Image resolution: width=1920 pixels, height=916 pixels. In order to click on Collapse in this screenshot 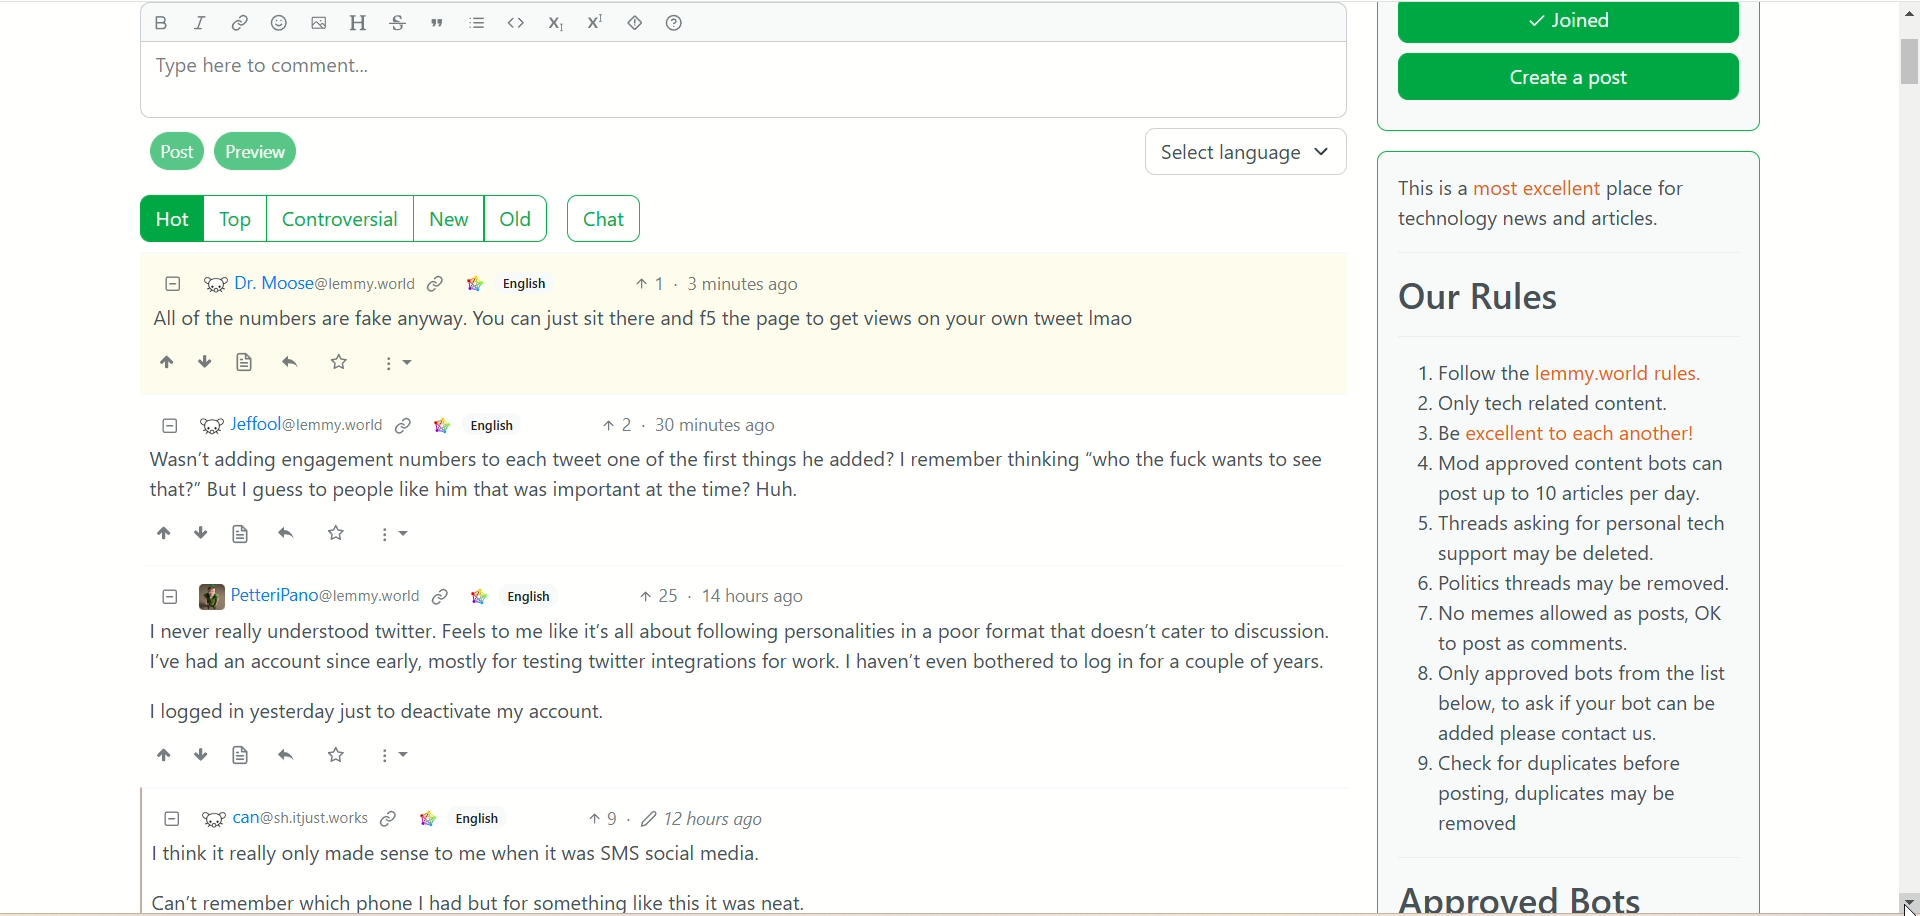, I will do `click(169, 427)`.